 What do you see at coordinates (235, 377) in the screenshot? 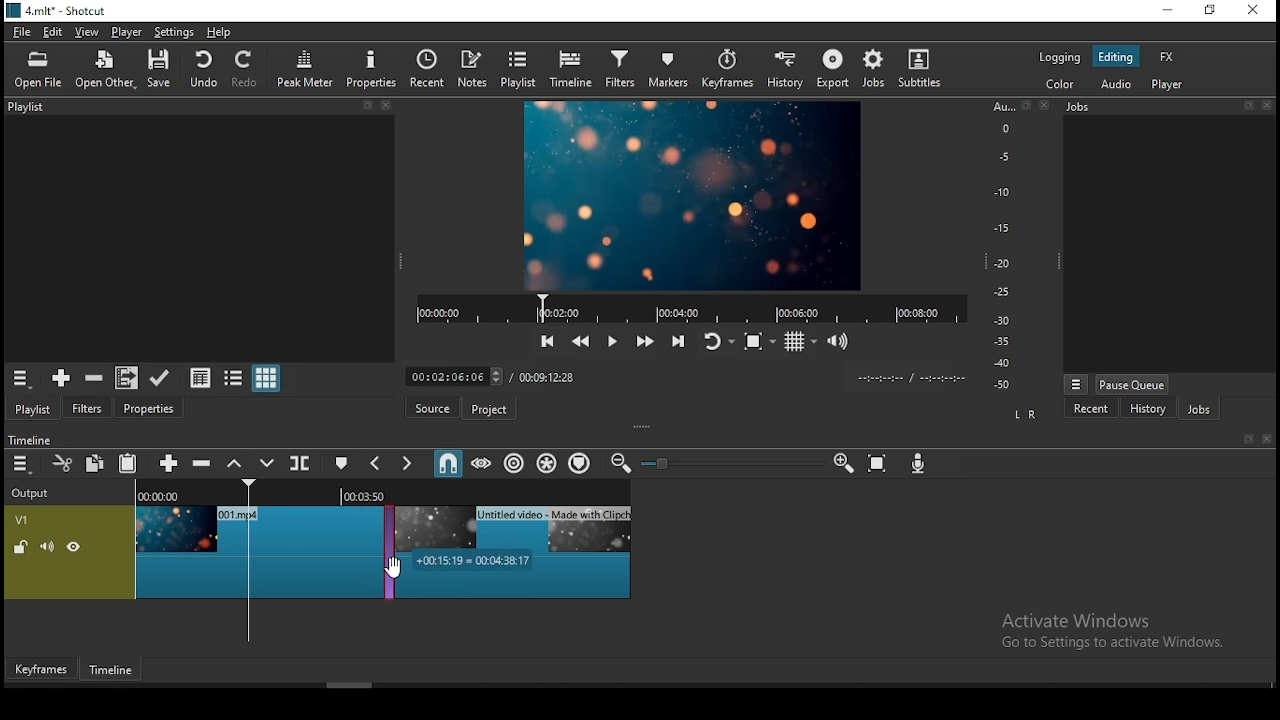
I see `view as list` at bounding box center [235, 377].